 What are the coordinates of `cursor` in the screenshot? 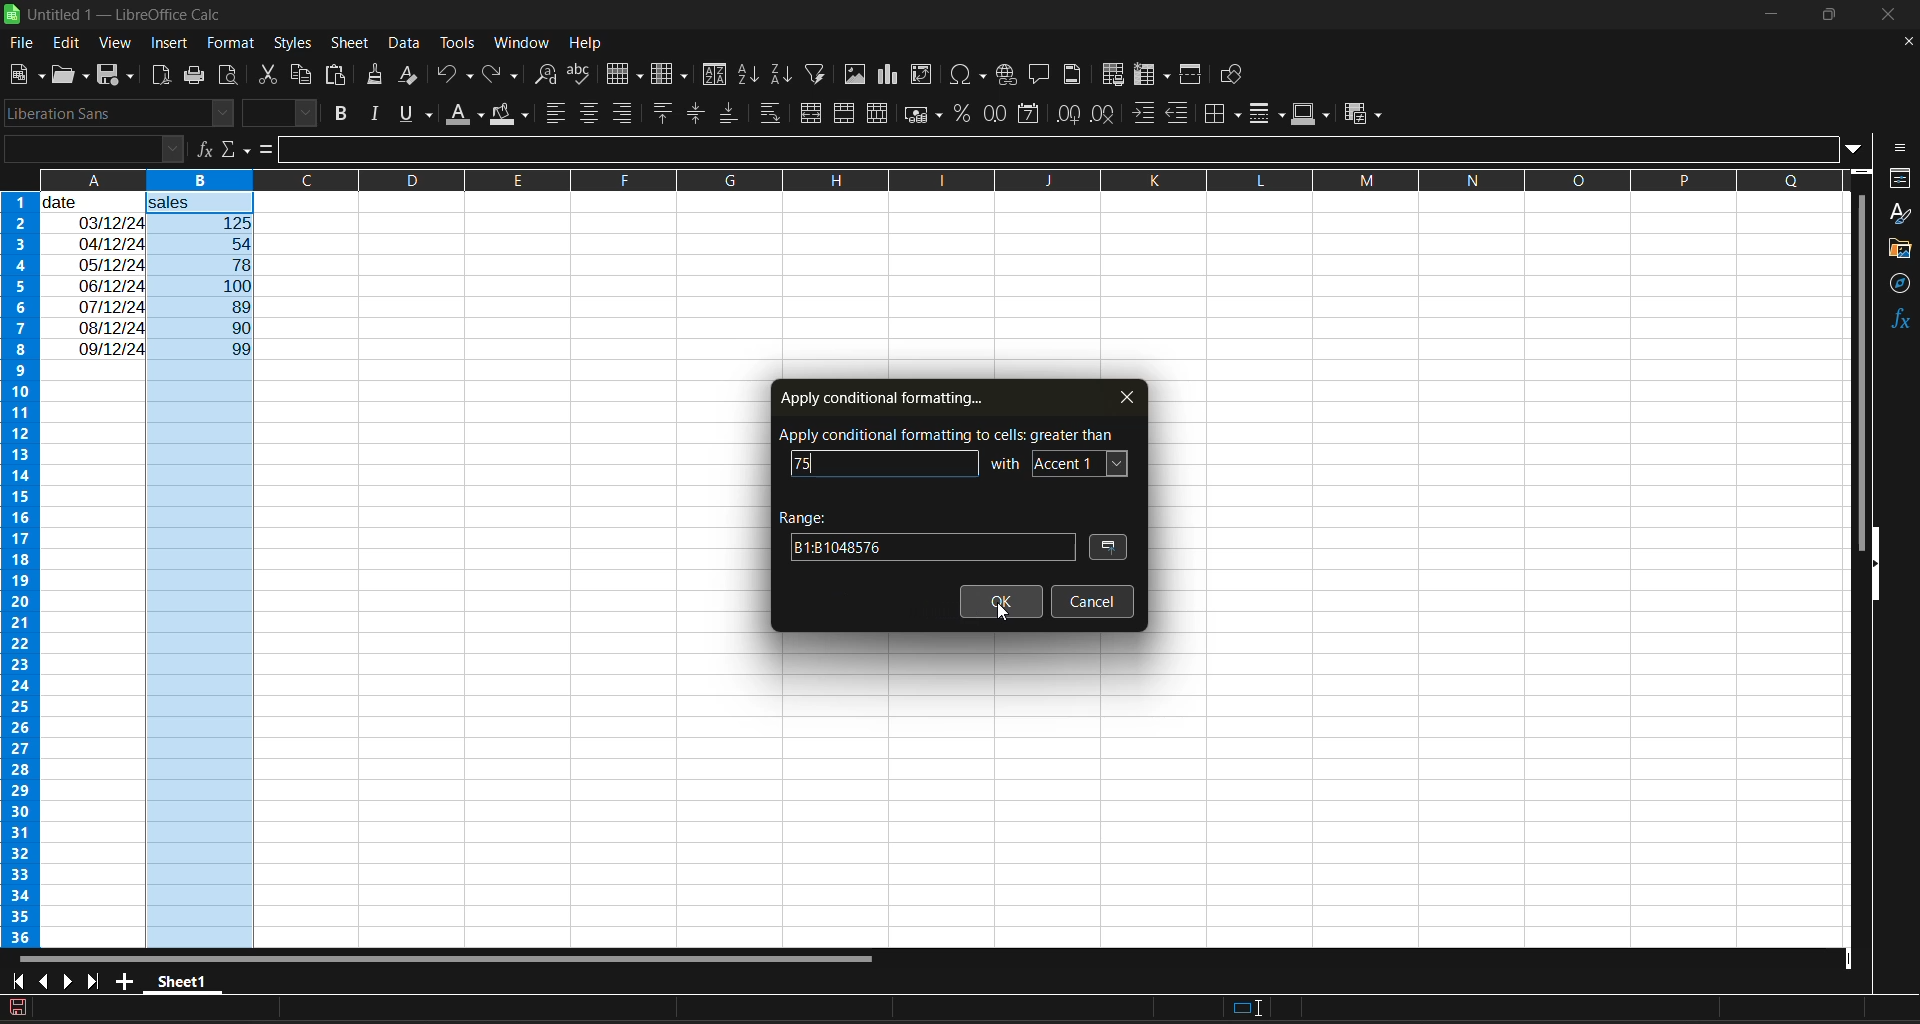 It's located at (1006, 617).